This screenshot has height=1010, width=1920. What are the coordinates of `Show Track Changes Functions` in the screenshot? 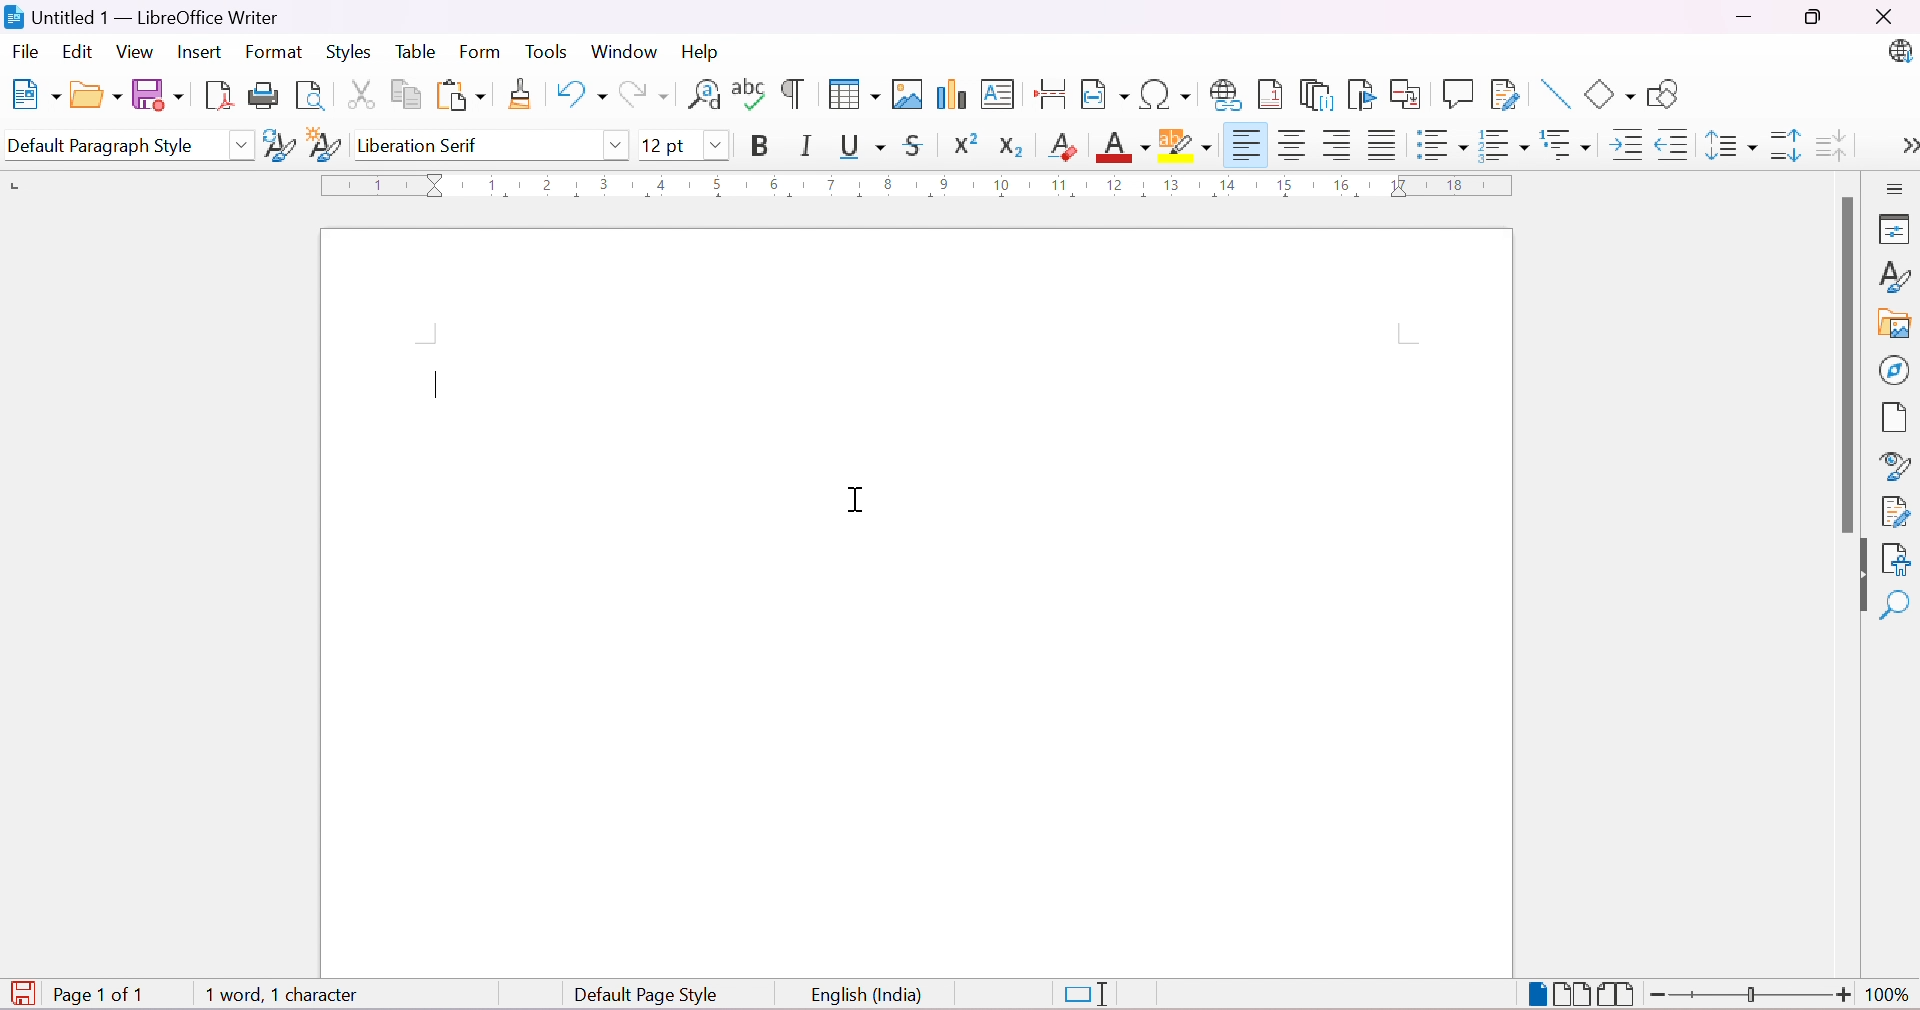 It's located at (1507, 94).